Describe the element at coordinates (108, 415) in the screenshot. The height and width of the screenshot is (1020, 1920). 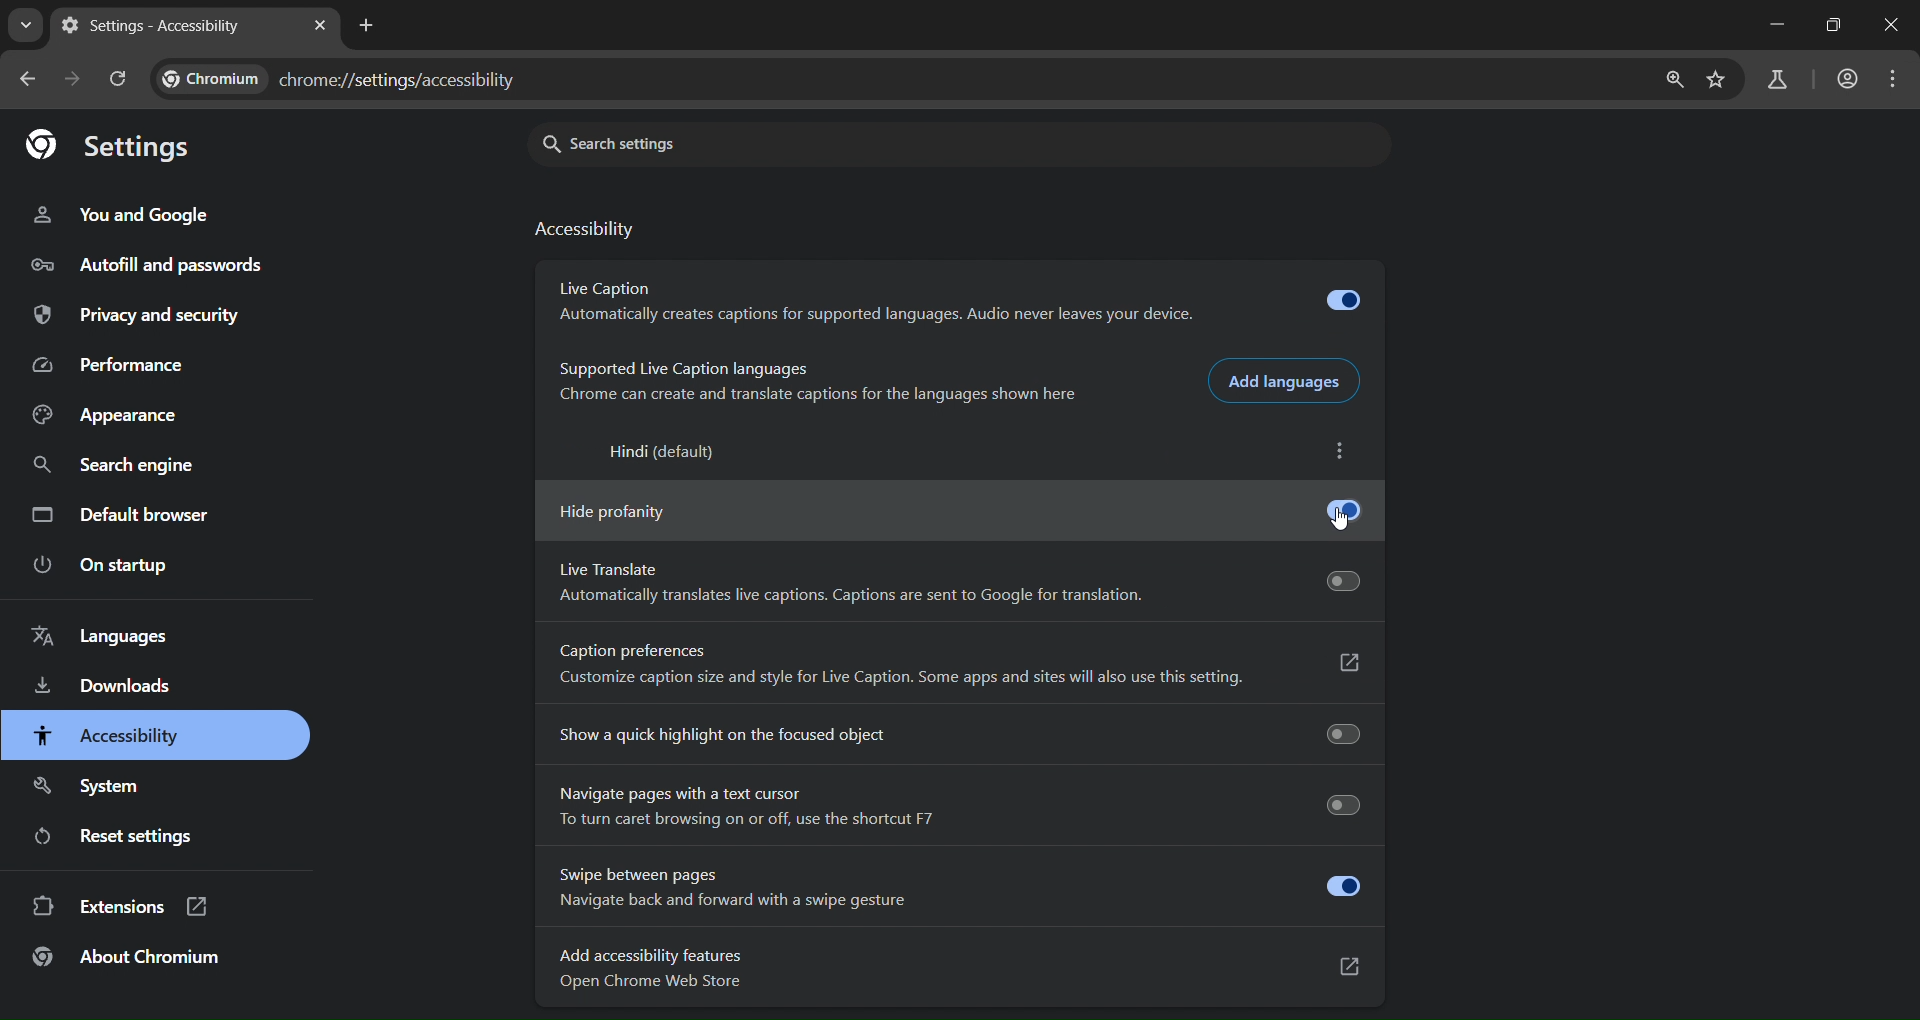
I see `appearance` at that location.